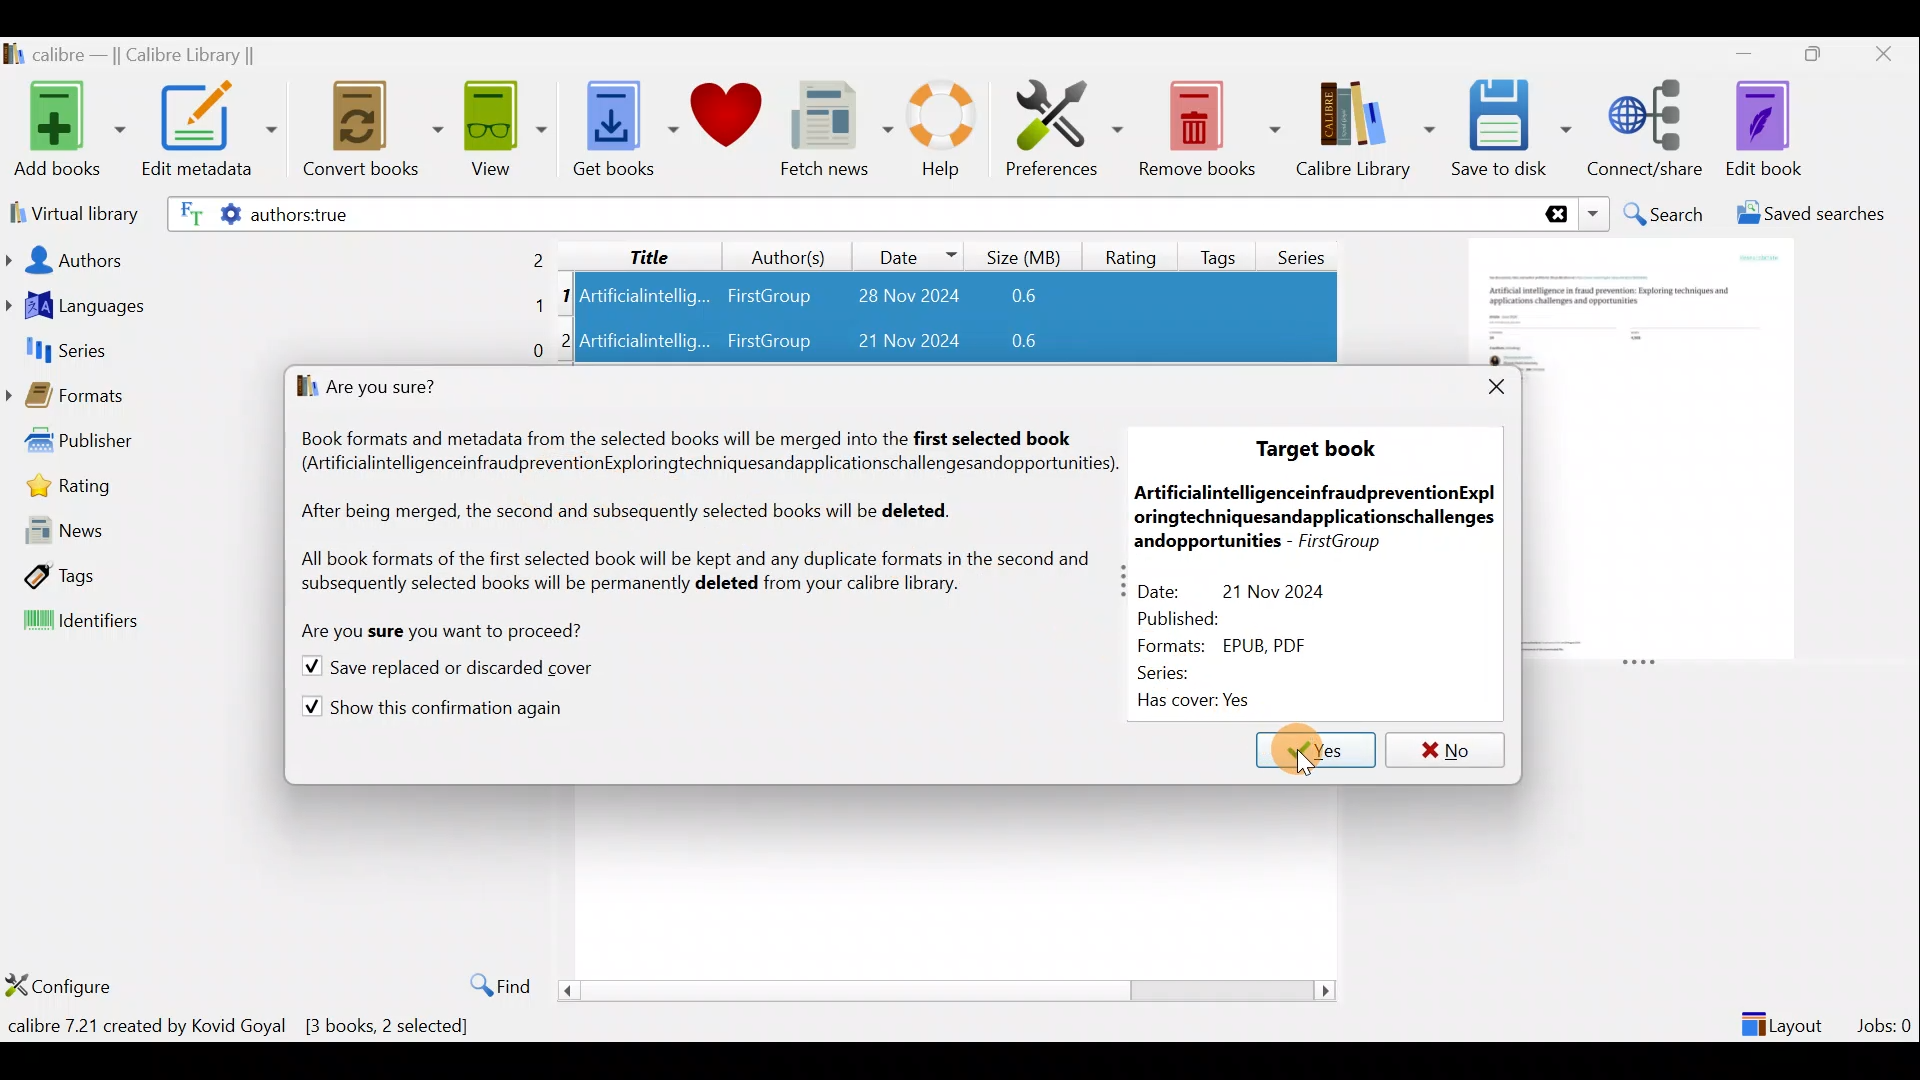  What do you see at coordinates (938, 132) in the screenshot?
I see `Help` at bounding box center [938, 132].